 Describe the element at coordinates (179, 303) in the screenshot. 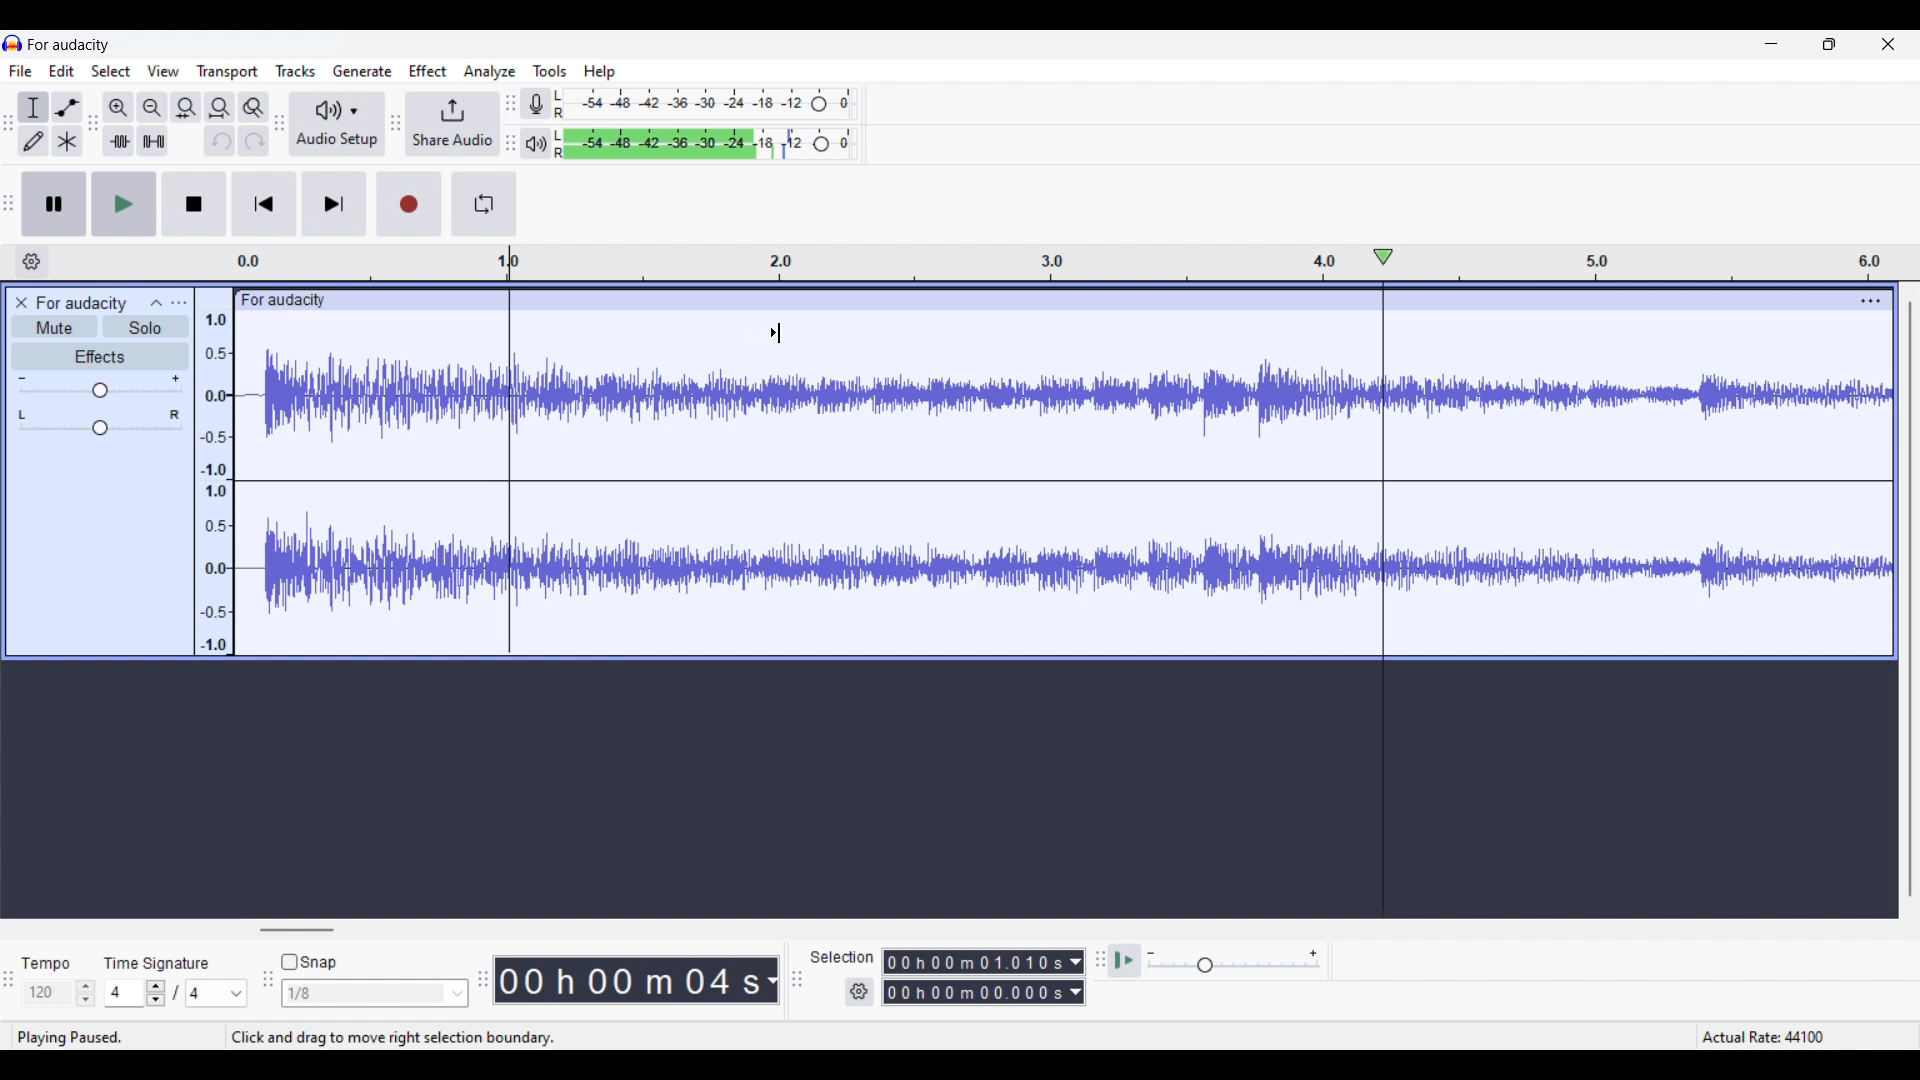

I see `Open menu` at that location.